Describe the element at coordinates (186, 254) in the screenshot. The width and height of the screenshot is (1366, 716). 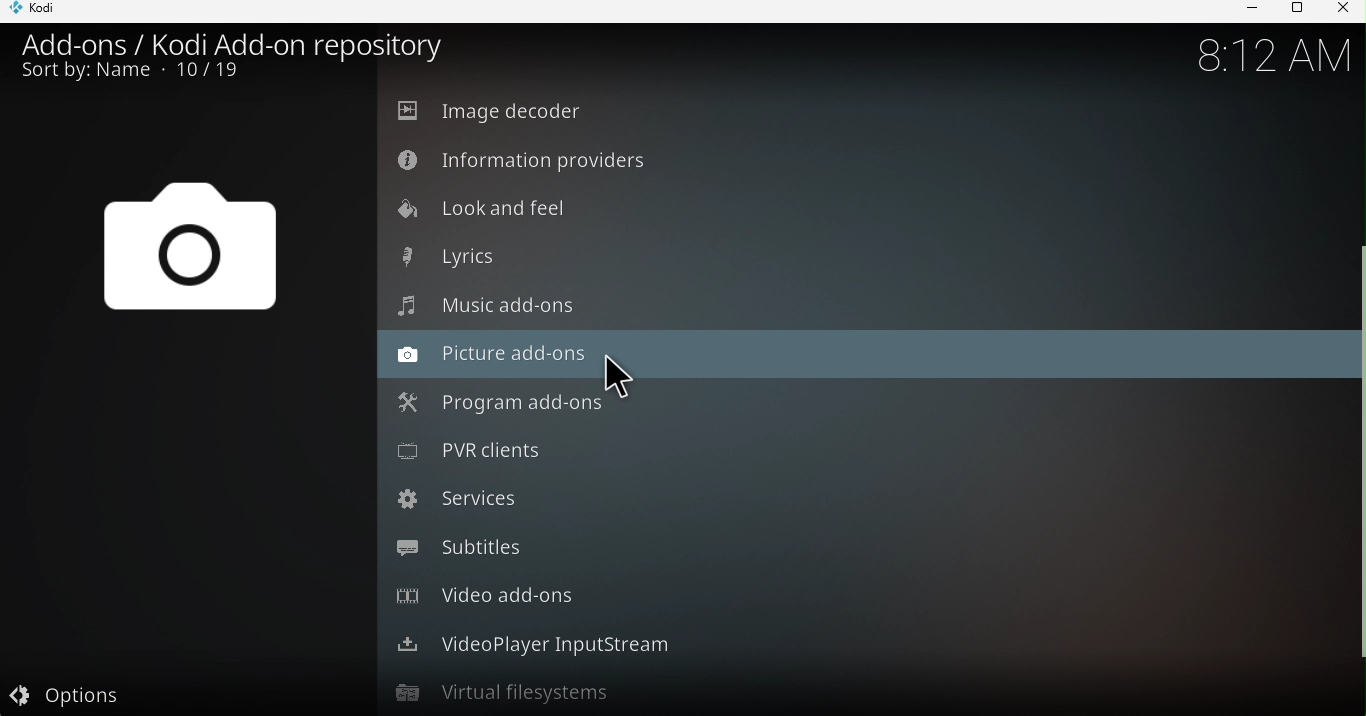
I see `Camera icon` at that location.